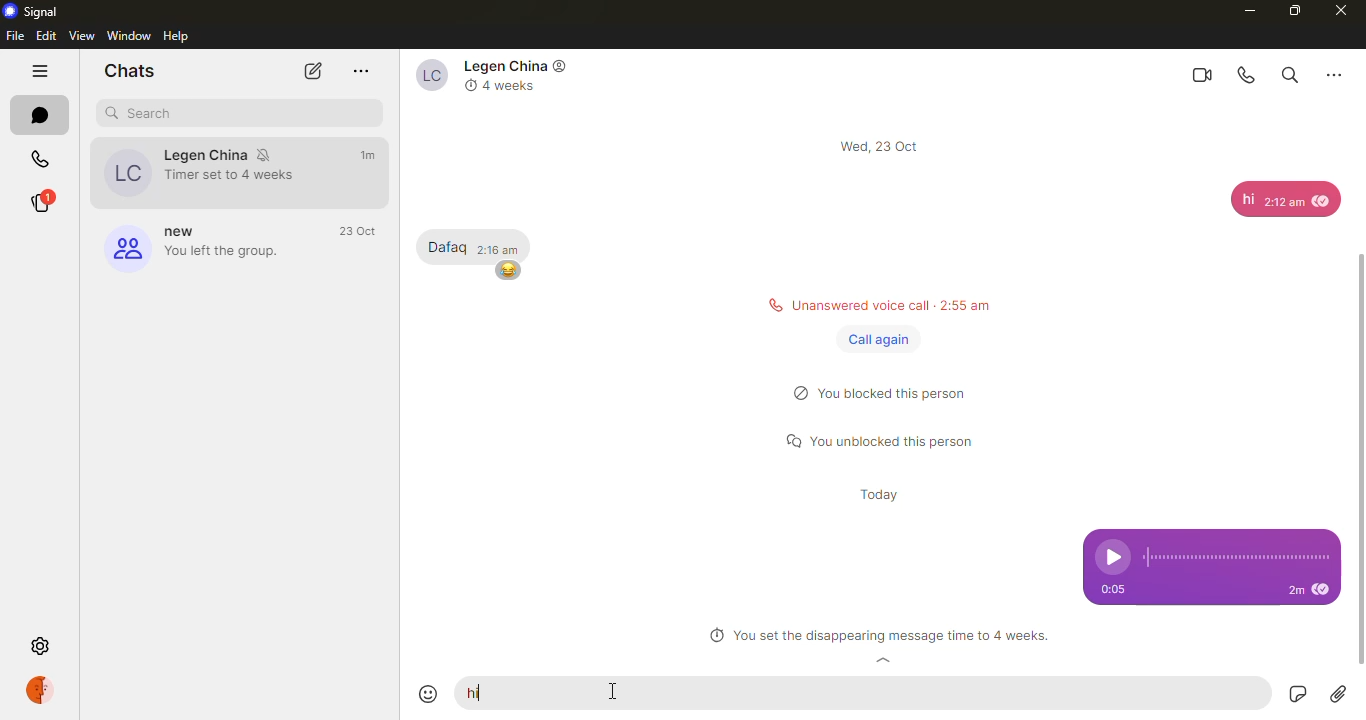 Image resolution: width=1366 pixels, height=720 pixels. Describe the element at coordinates (498, 248) in the screenshot. I see `2:16 am` at that location.